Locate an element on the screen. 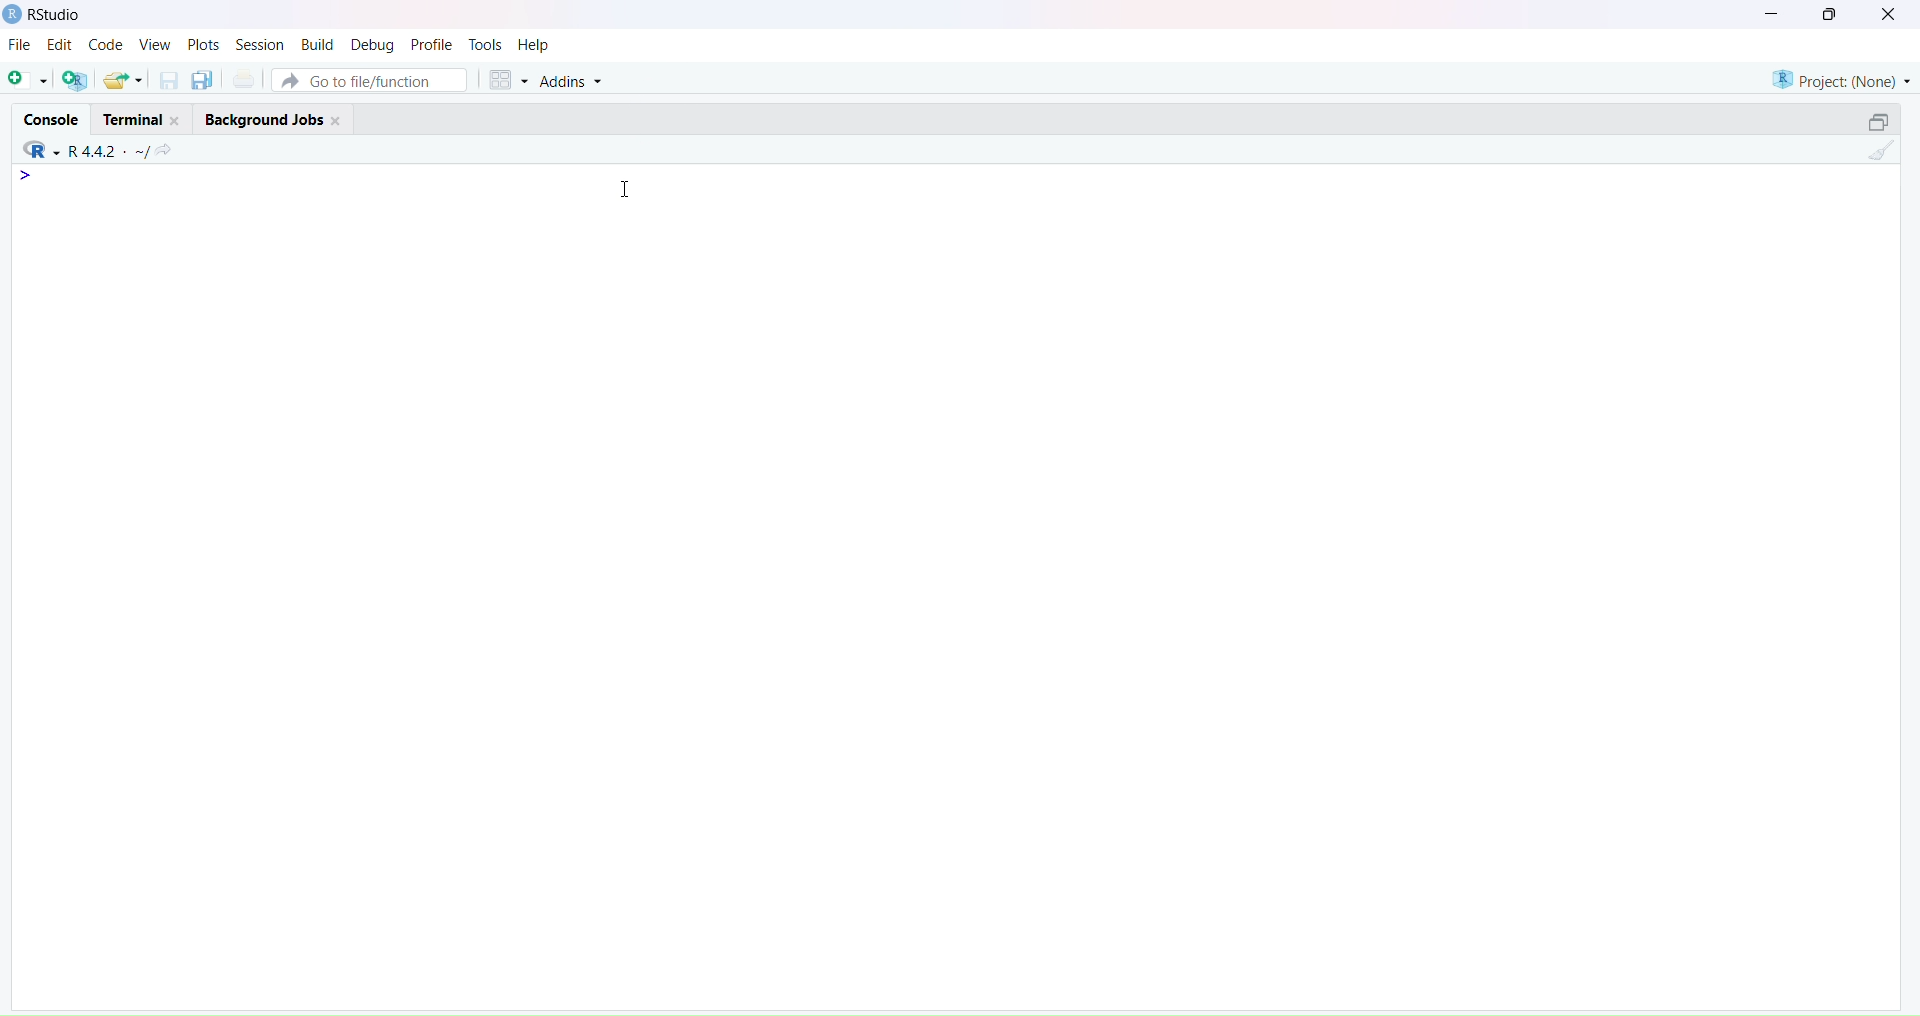 The width and height of the screenshot is (1920, 1016). R 4.4.2 is located at coordinates (83, 151).